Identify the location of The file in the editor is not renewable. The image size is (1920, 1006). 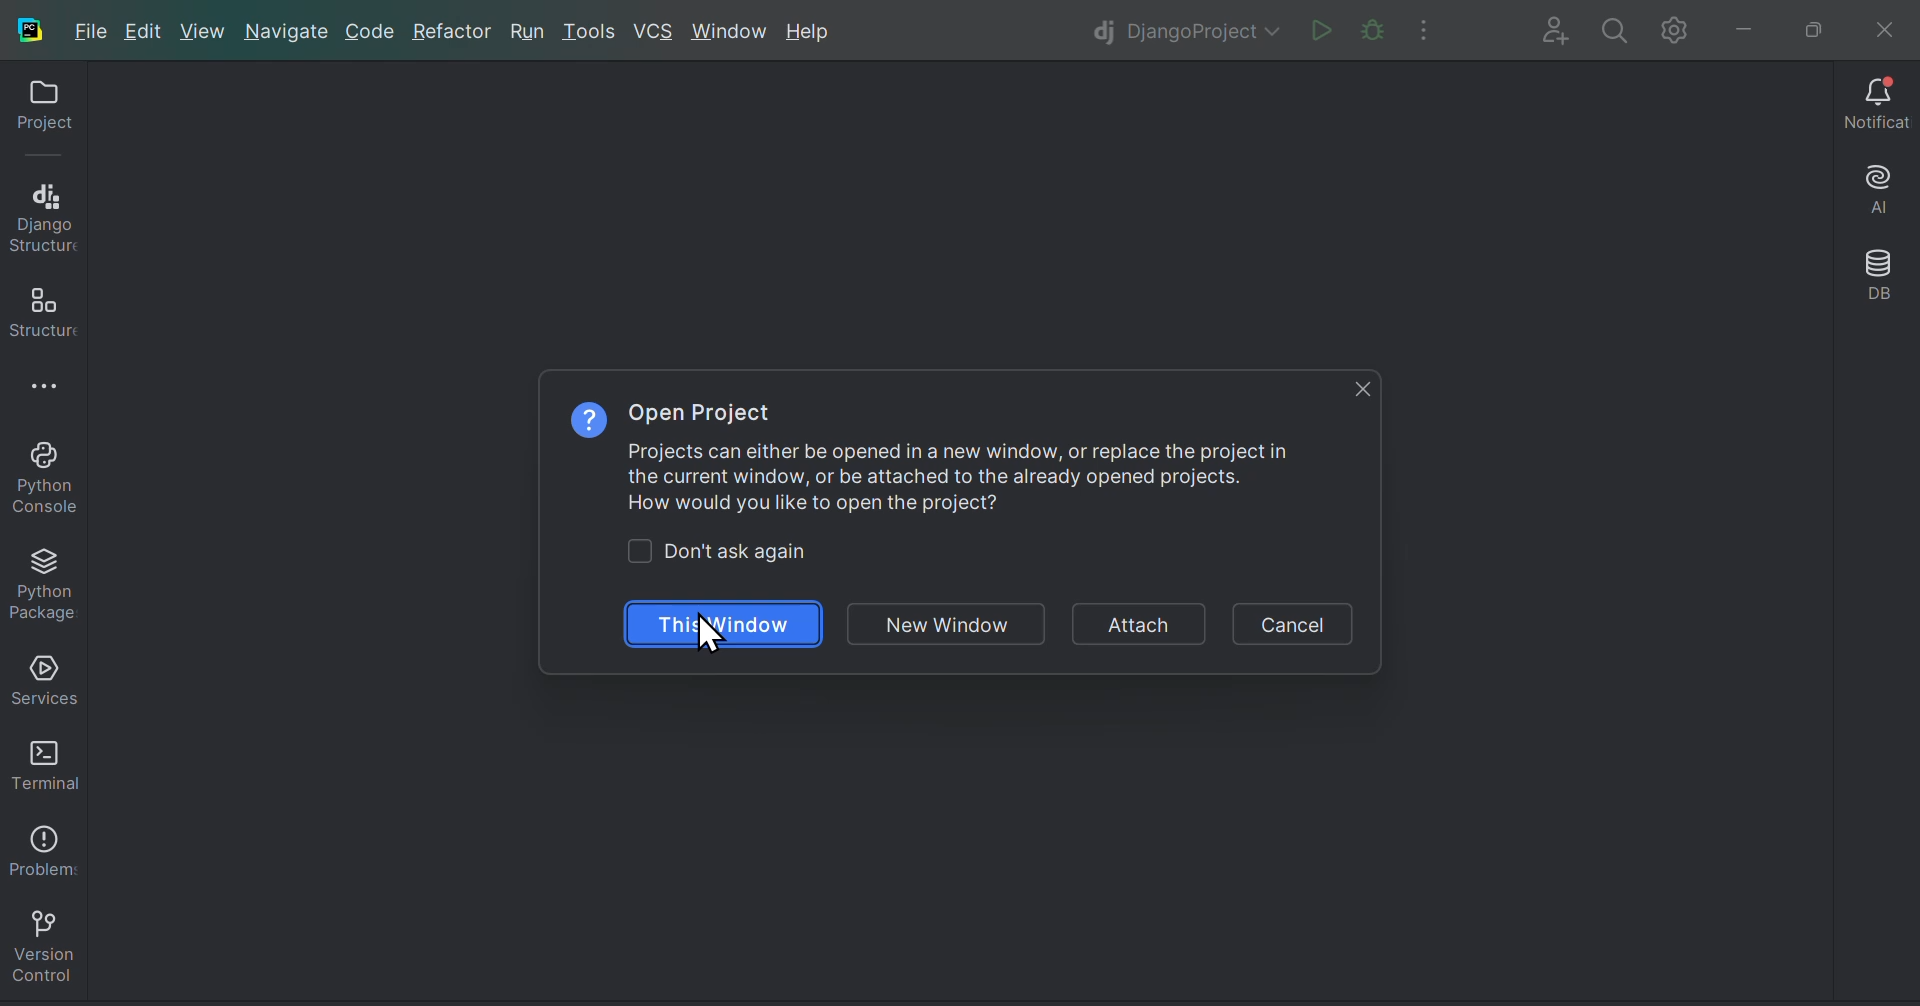
(1369, 29).